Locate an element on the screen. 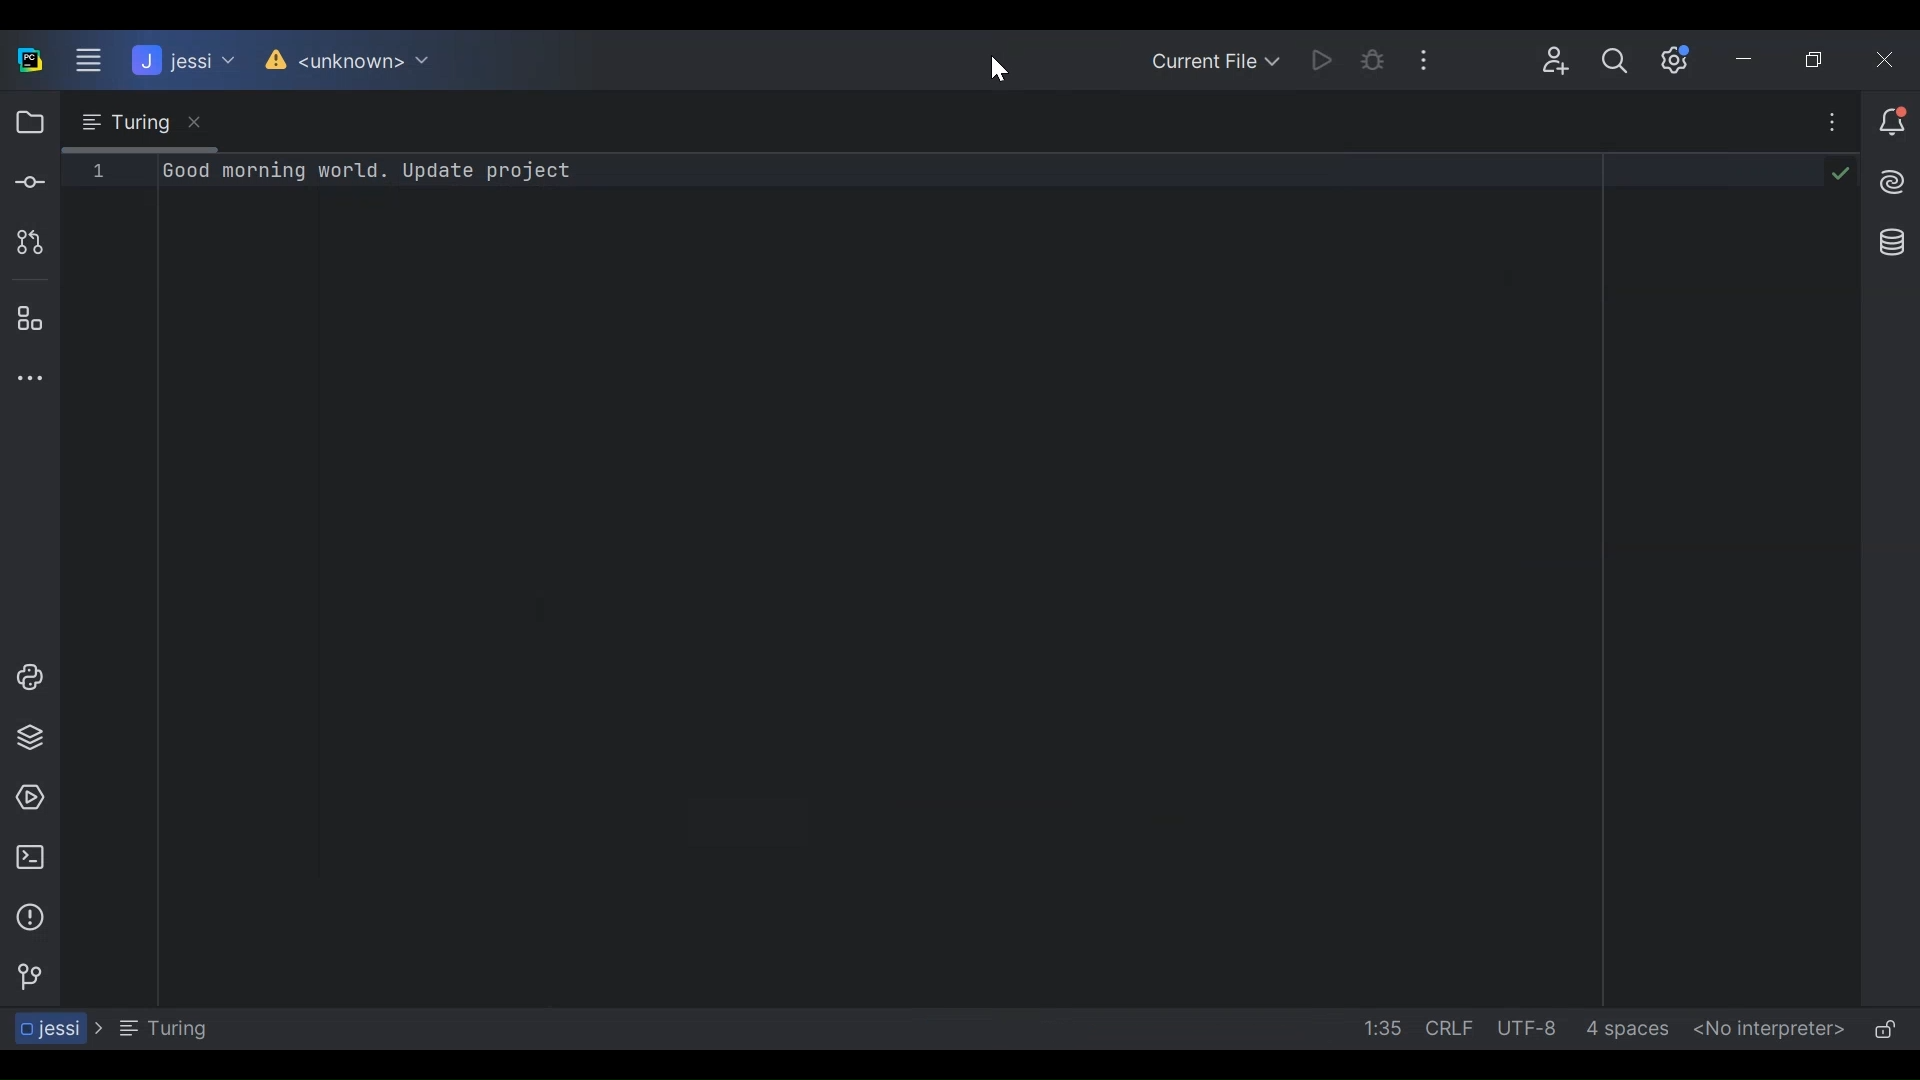  Close is located at coordinates (1892, 59).